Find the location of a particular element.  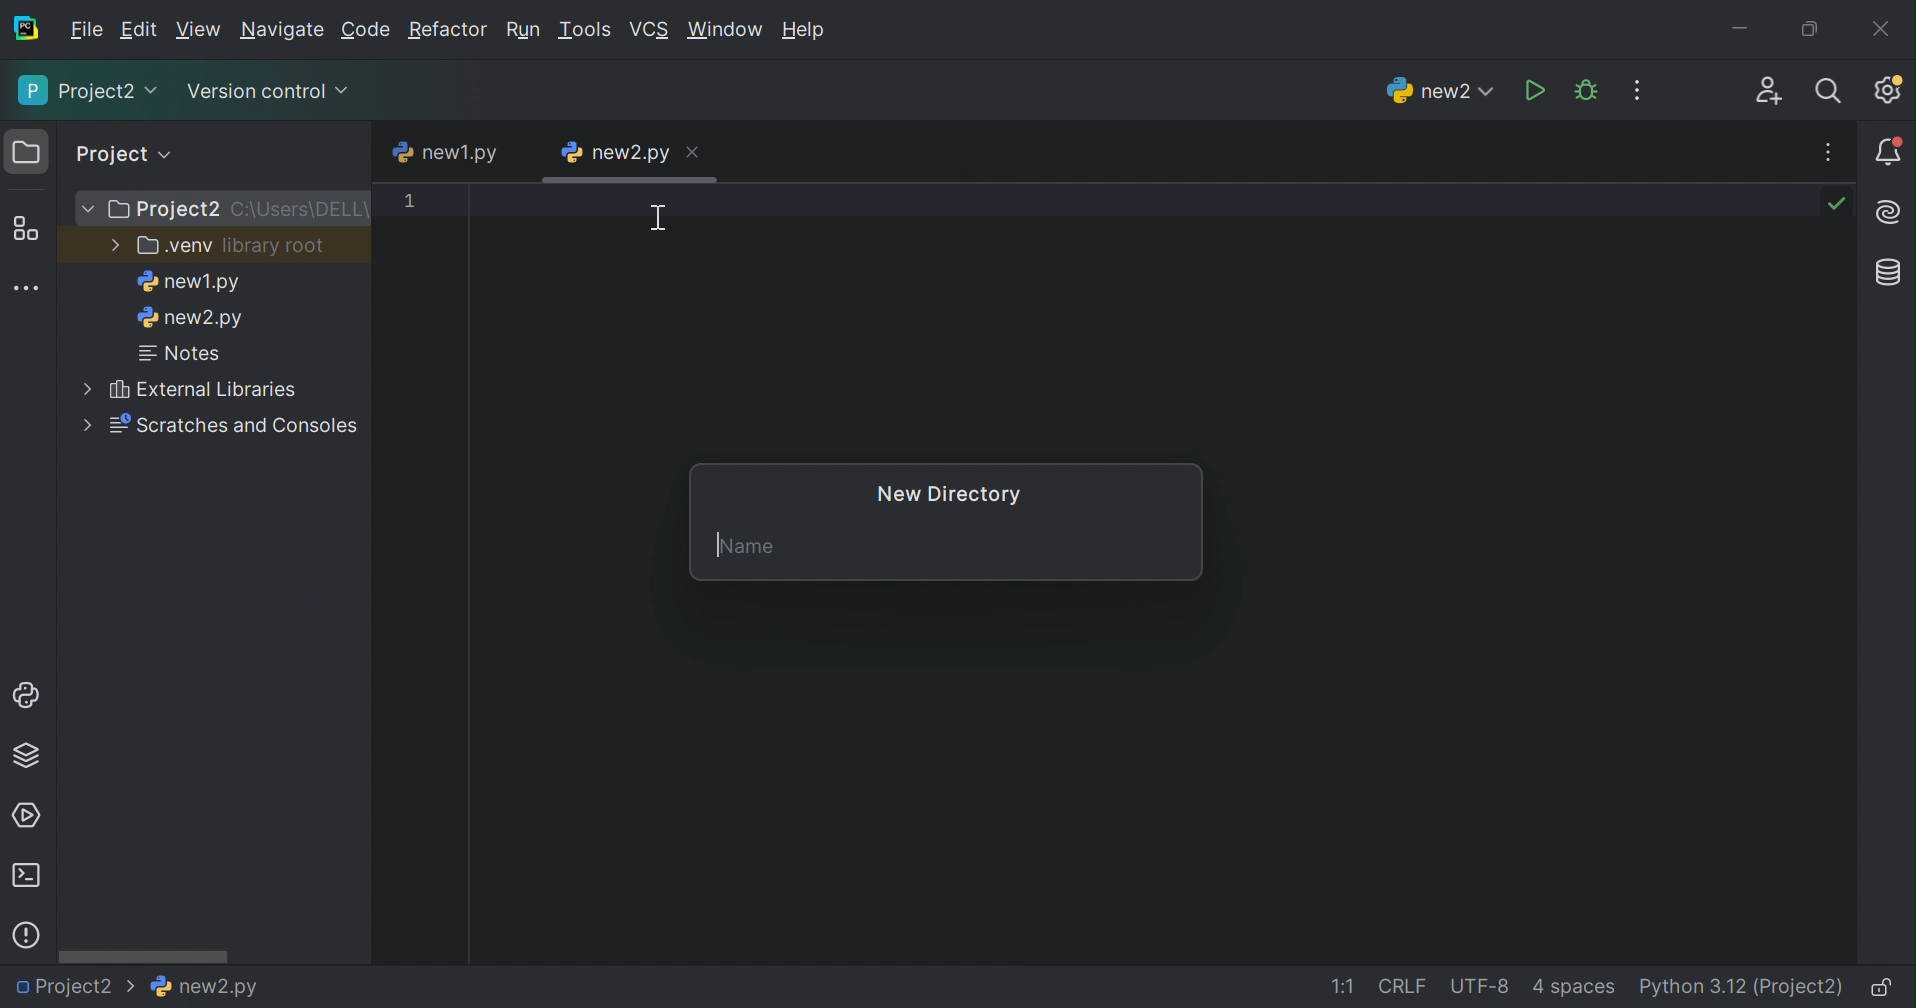

Python 3.12 (Project) is located at coordinates (1743, 987).